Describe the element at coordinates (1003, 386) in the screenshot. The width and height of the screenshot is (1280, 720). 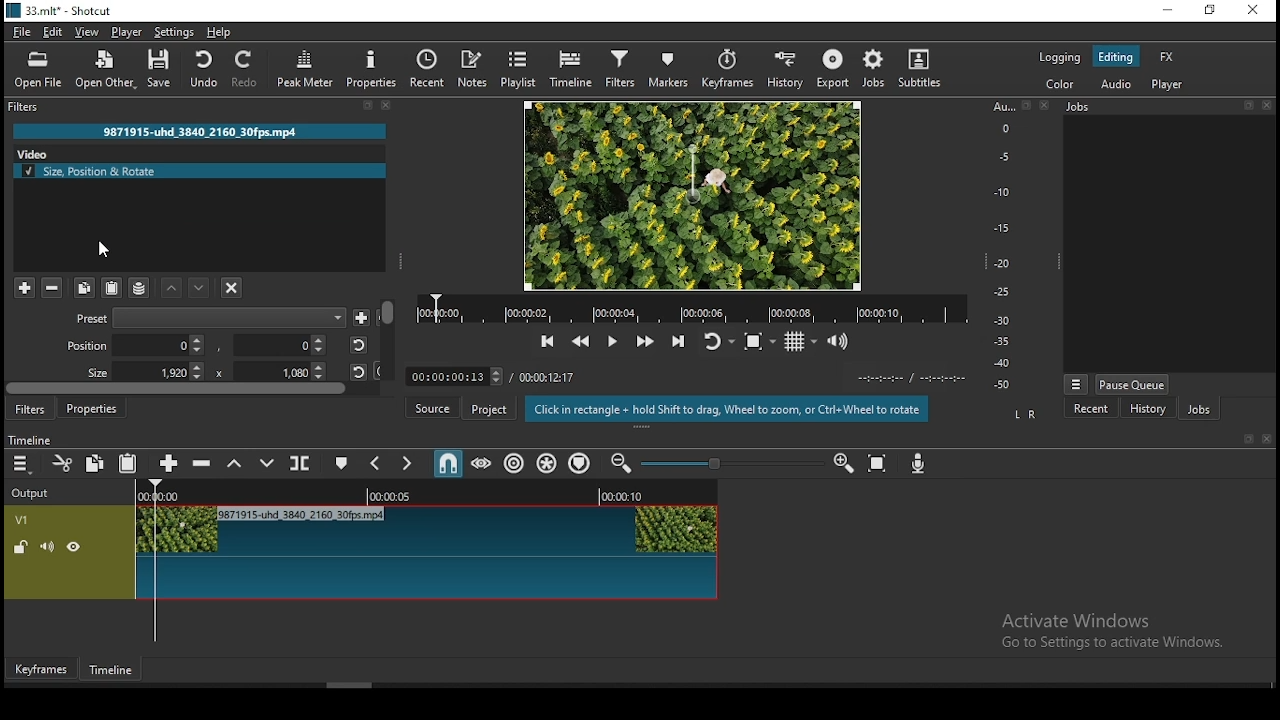
I see `-50` at that location.